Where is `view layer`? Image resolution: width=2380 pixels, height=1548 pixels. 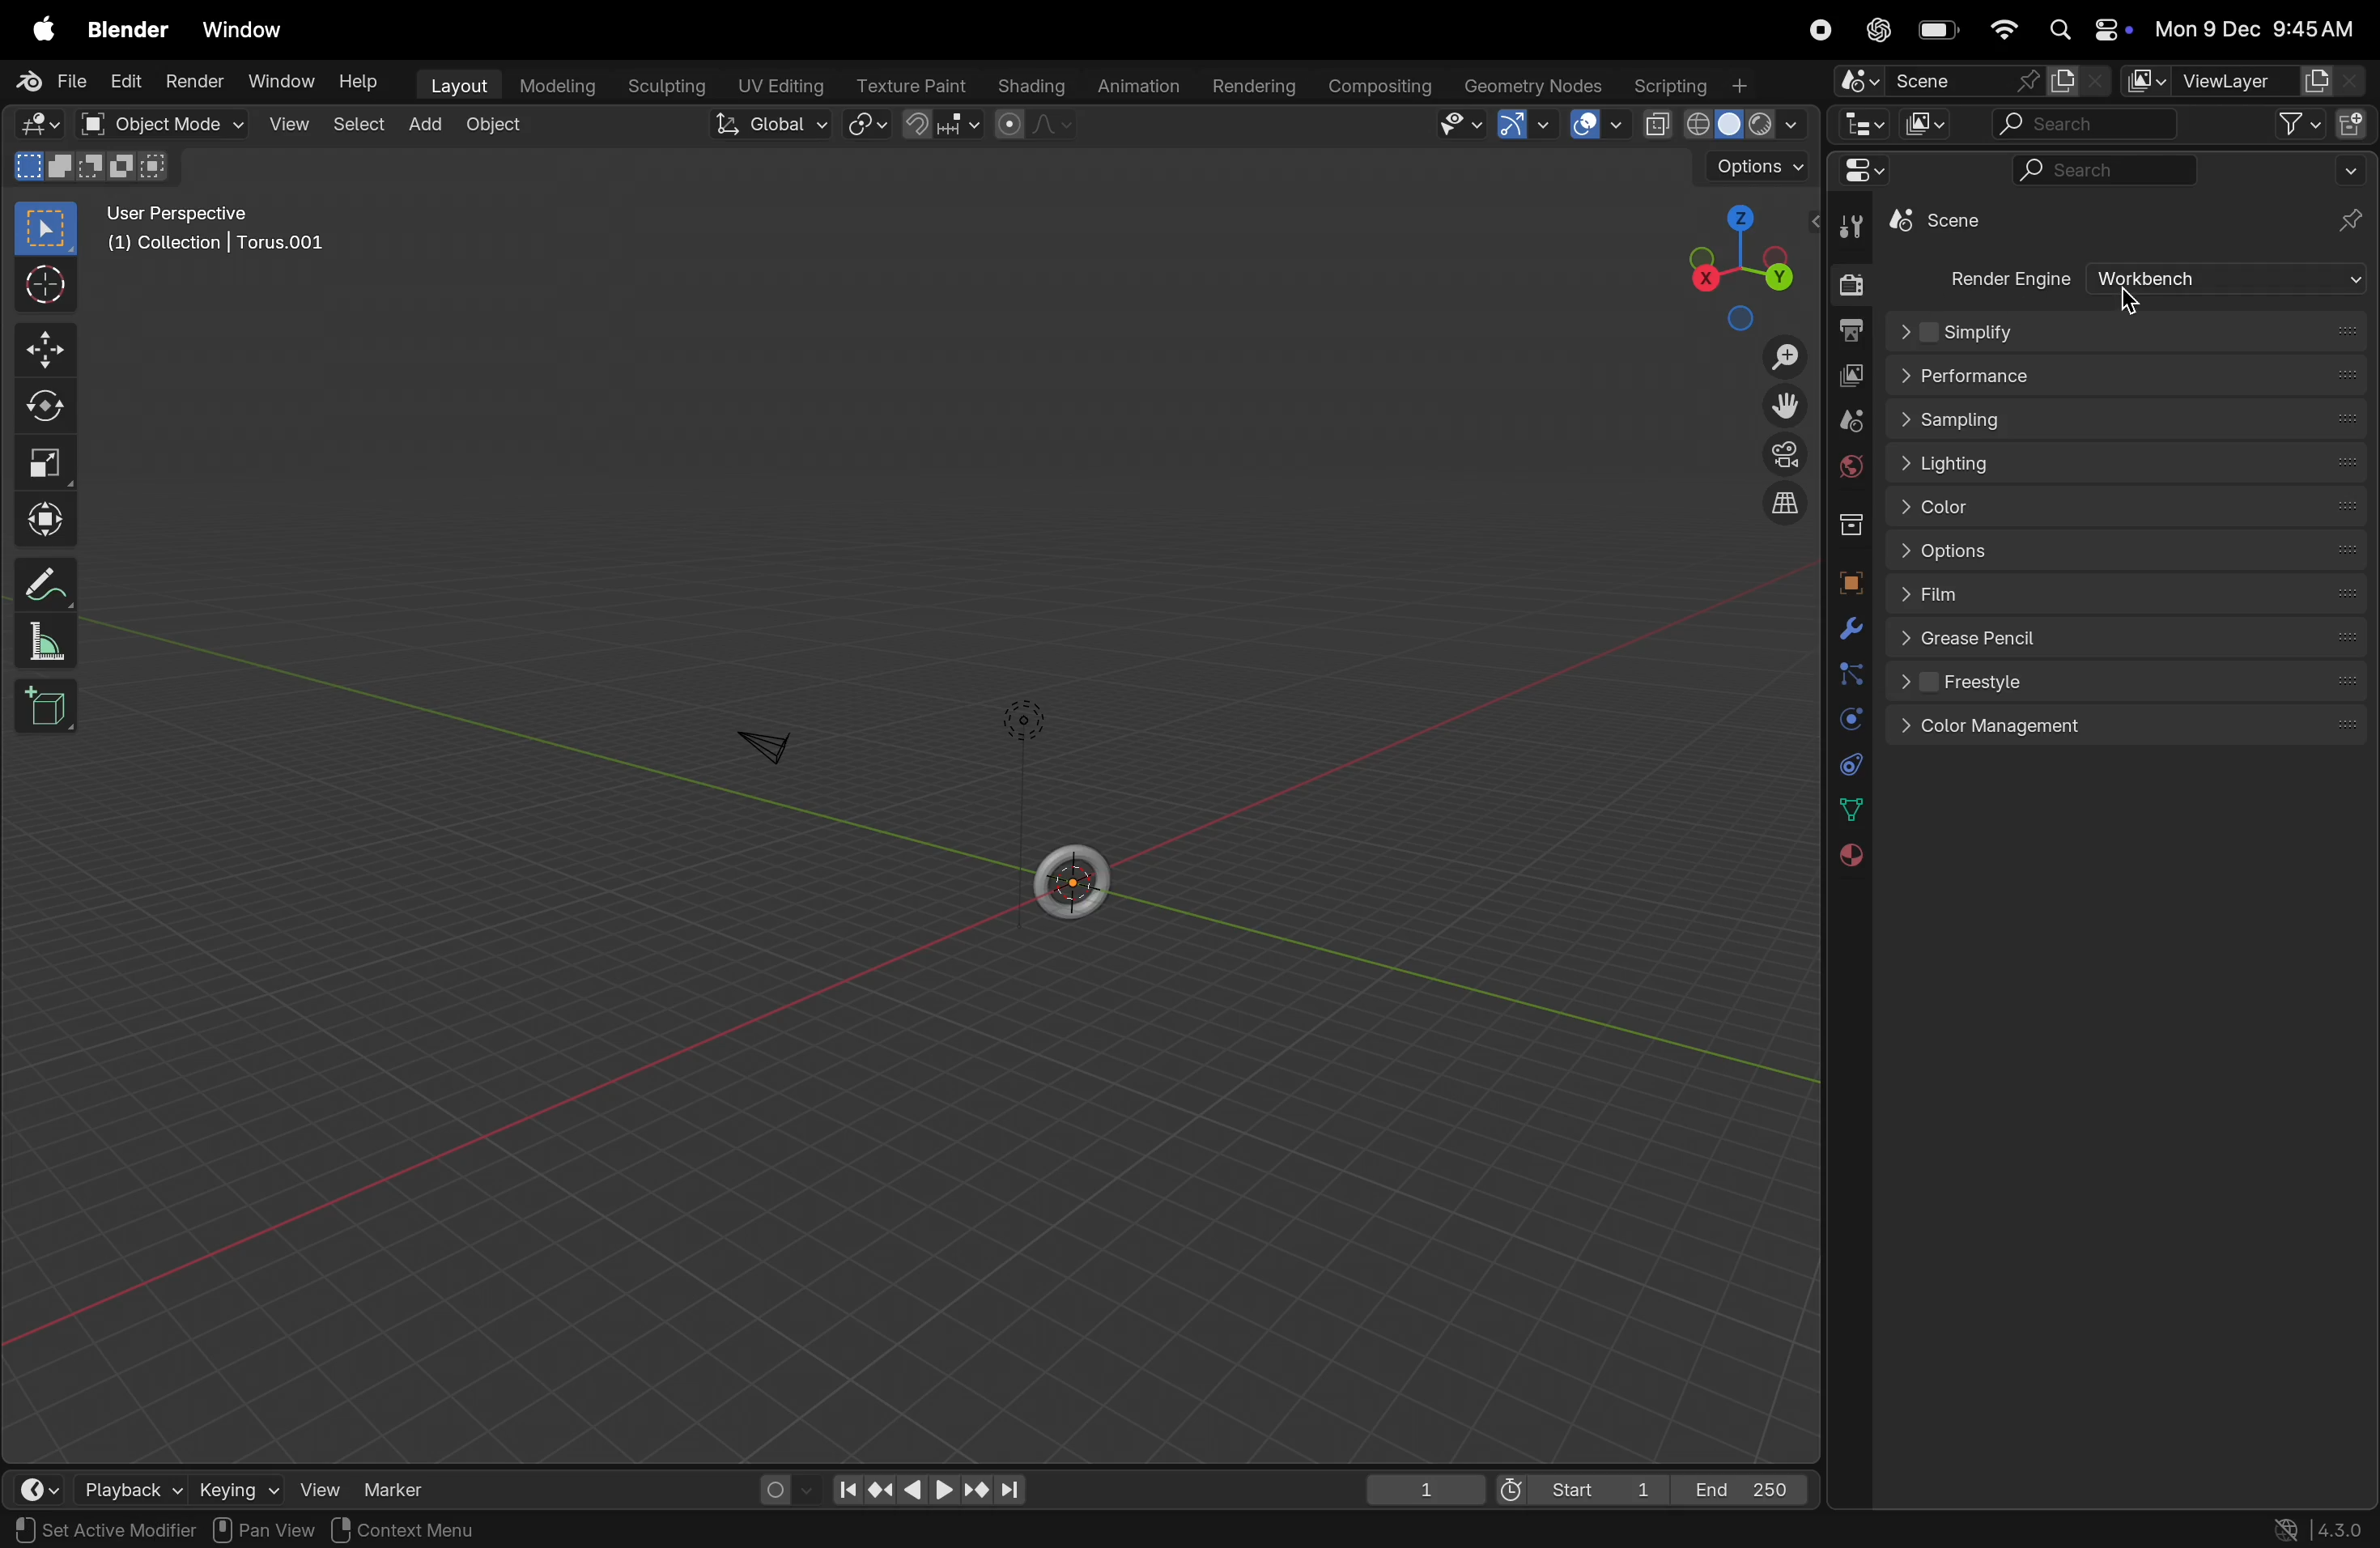
view layer is located at coordinates (1851, 374).